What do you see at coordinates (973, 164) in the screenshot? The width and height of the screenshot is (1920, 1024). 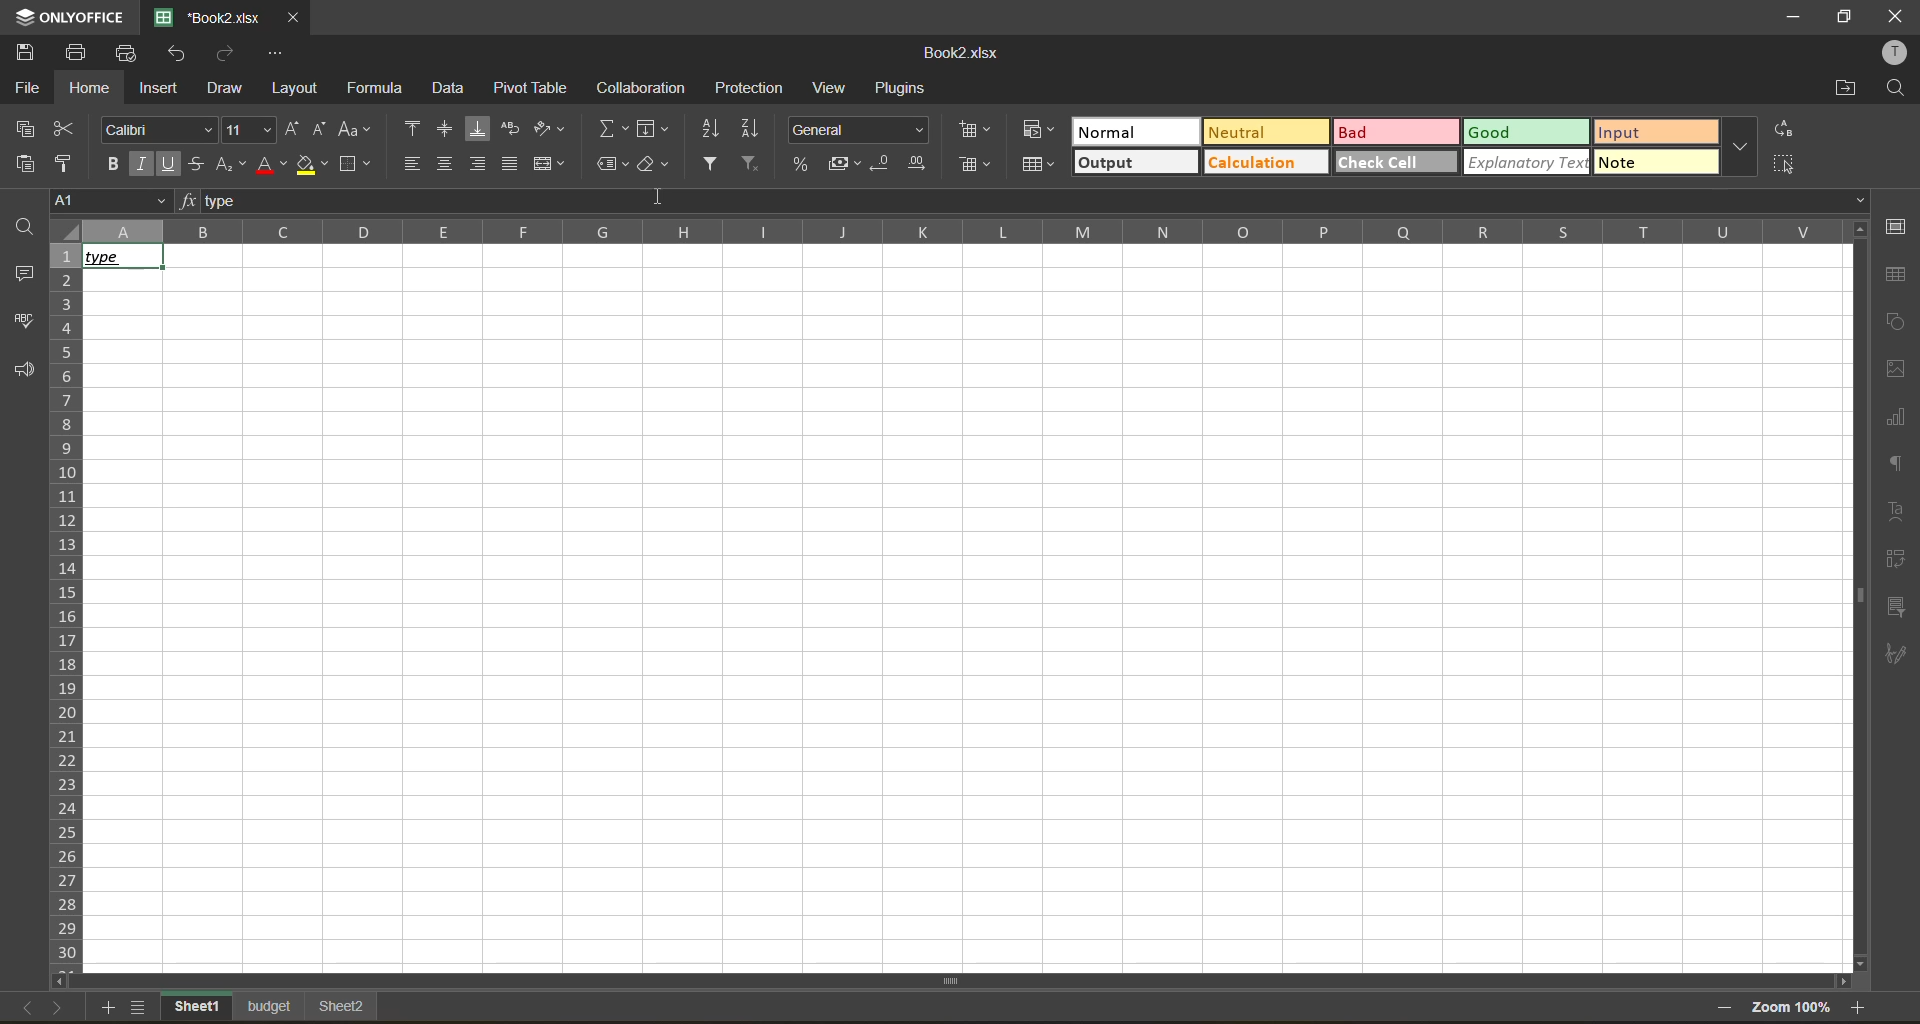 I see `remove cells` at bounding box center [973, 164].